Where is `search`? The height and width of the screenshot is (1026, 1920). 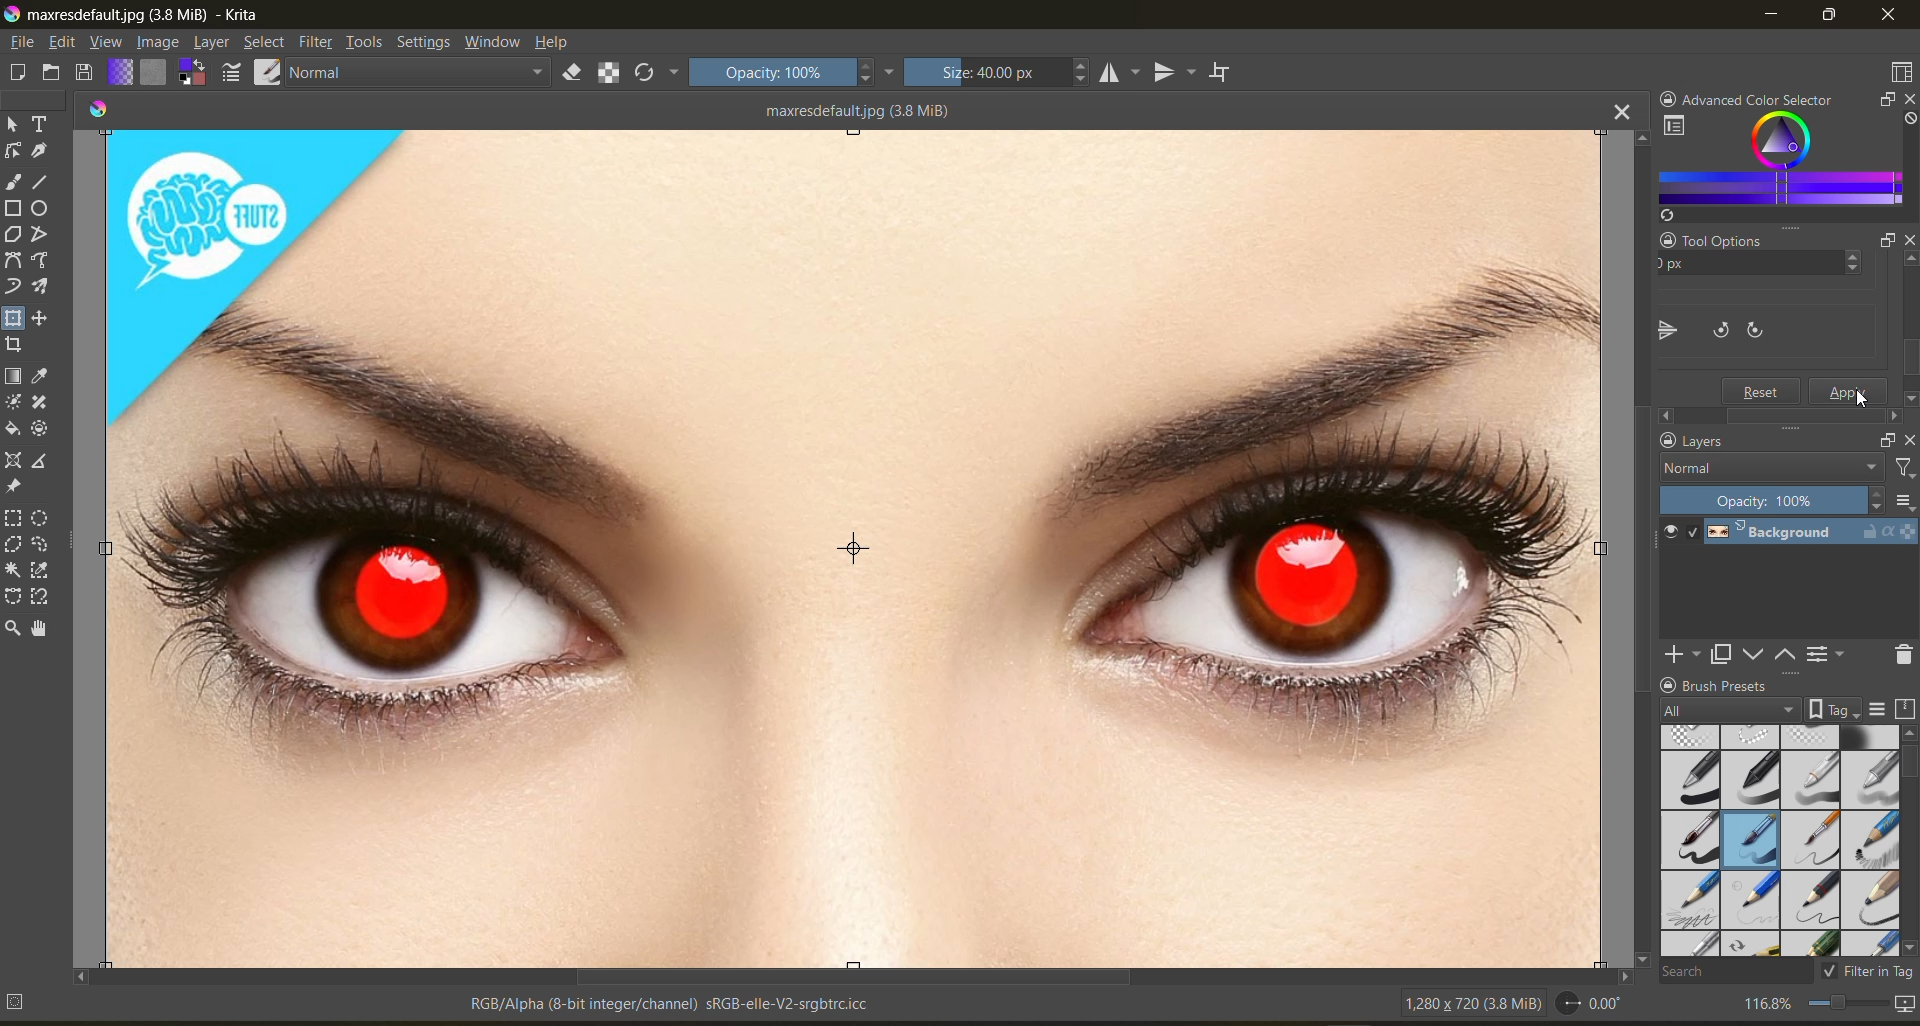 search is located at coordinates (1744, 973).